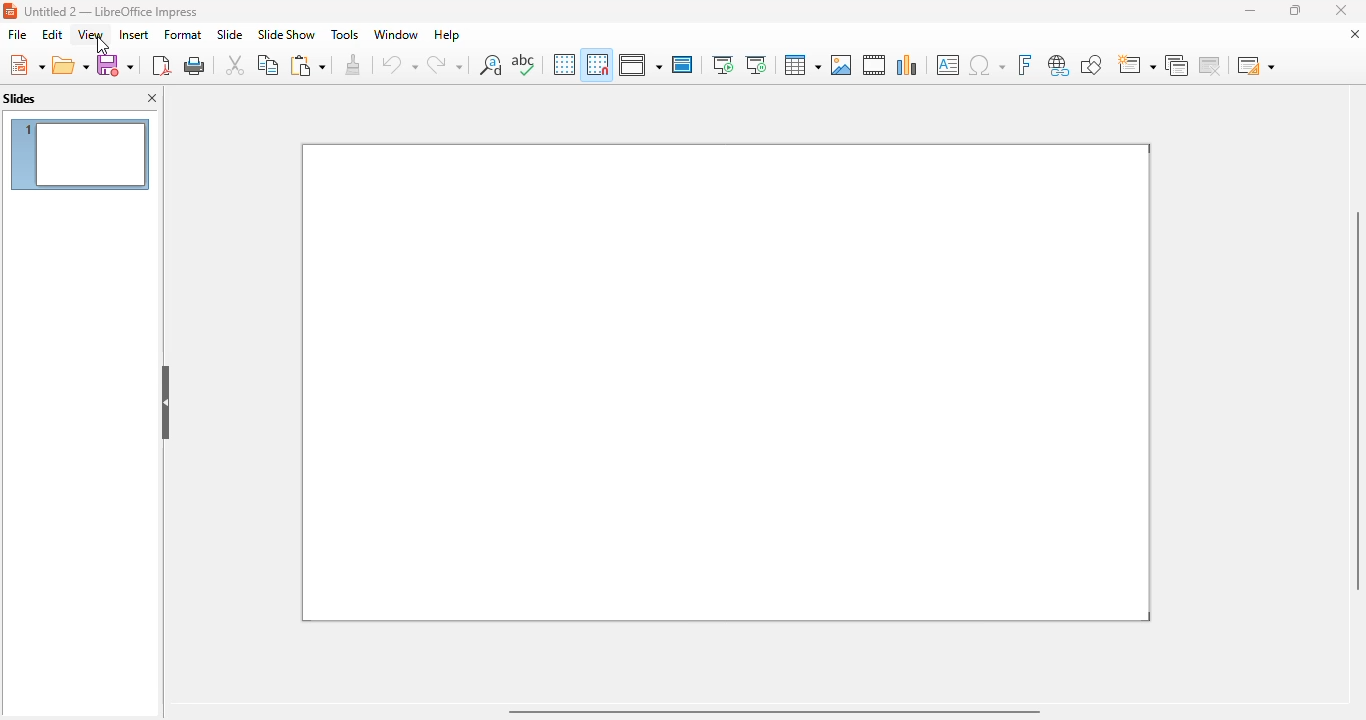 This screenshot has height=720, width=1366. I want to click on title, so click(111, 12).